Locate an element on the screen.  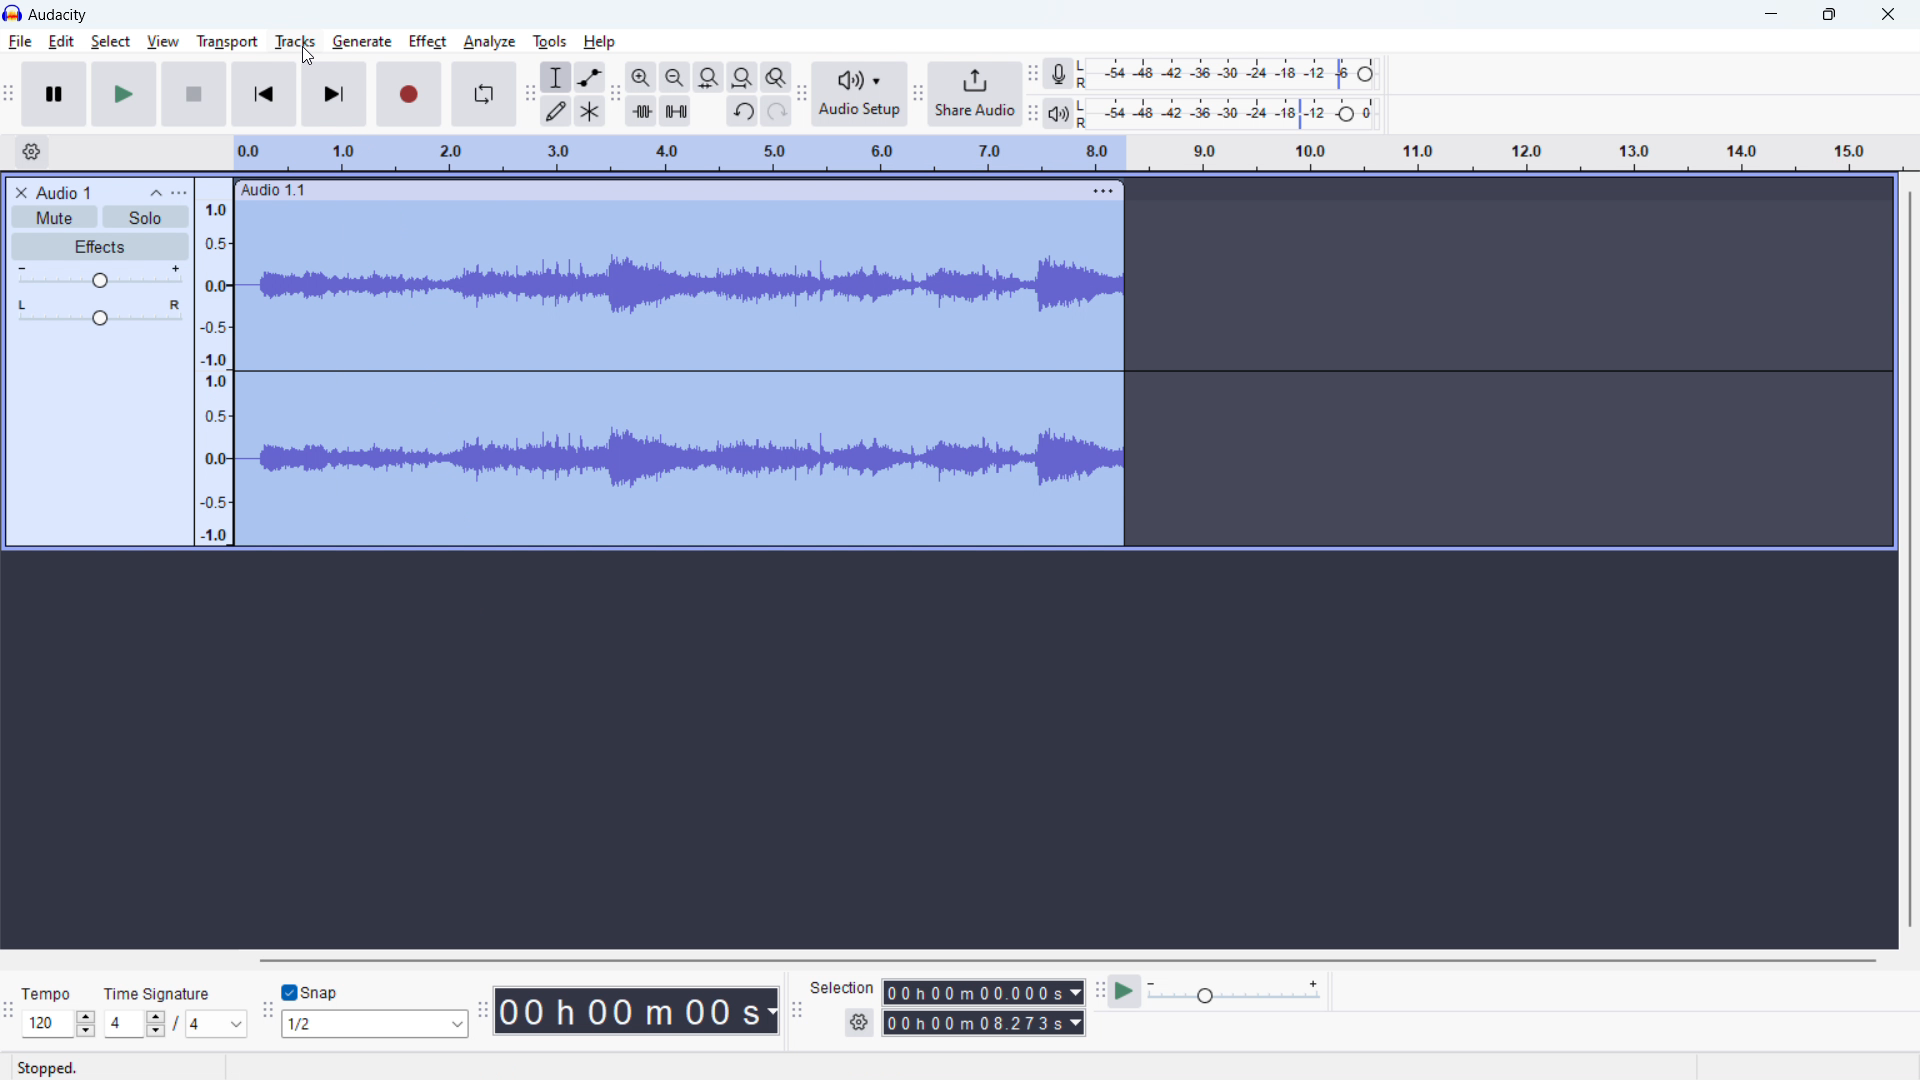
fir project to width is located at coordinates (742, 77).